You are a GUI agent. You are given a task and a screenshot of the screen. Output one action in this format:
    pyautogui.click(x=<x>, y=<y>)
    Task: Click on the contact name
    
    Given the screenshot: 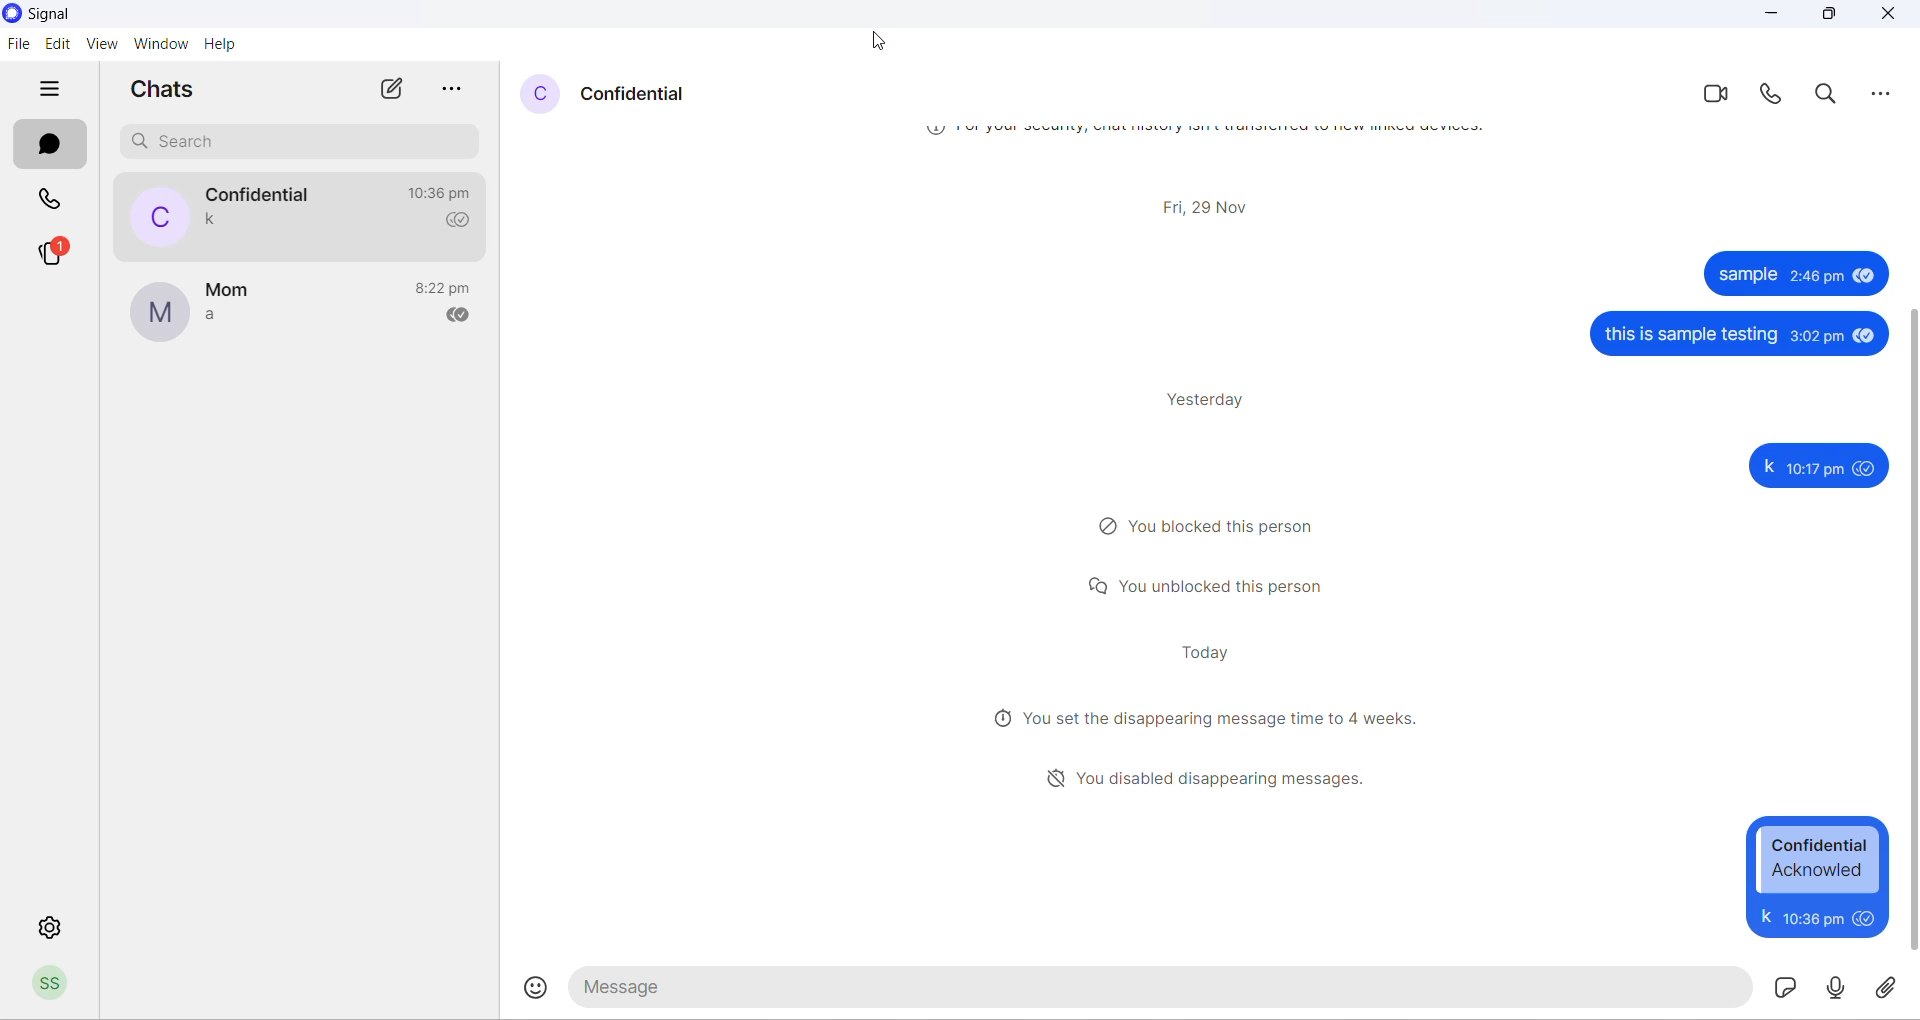 What is the action you would take?
    pyautogui.click(x=638, y=96)
    